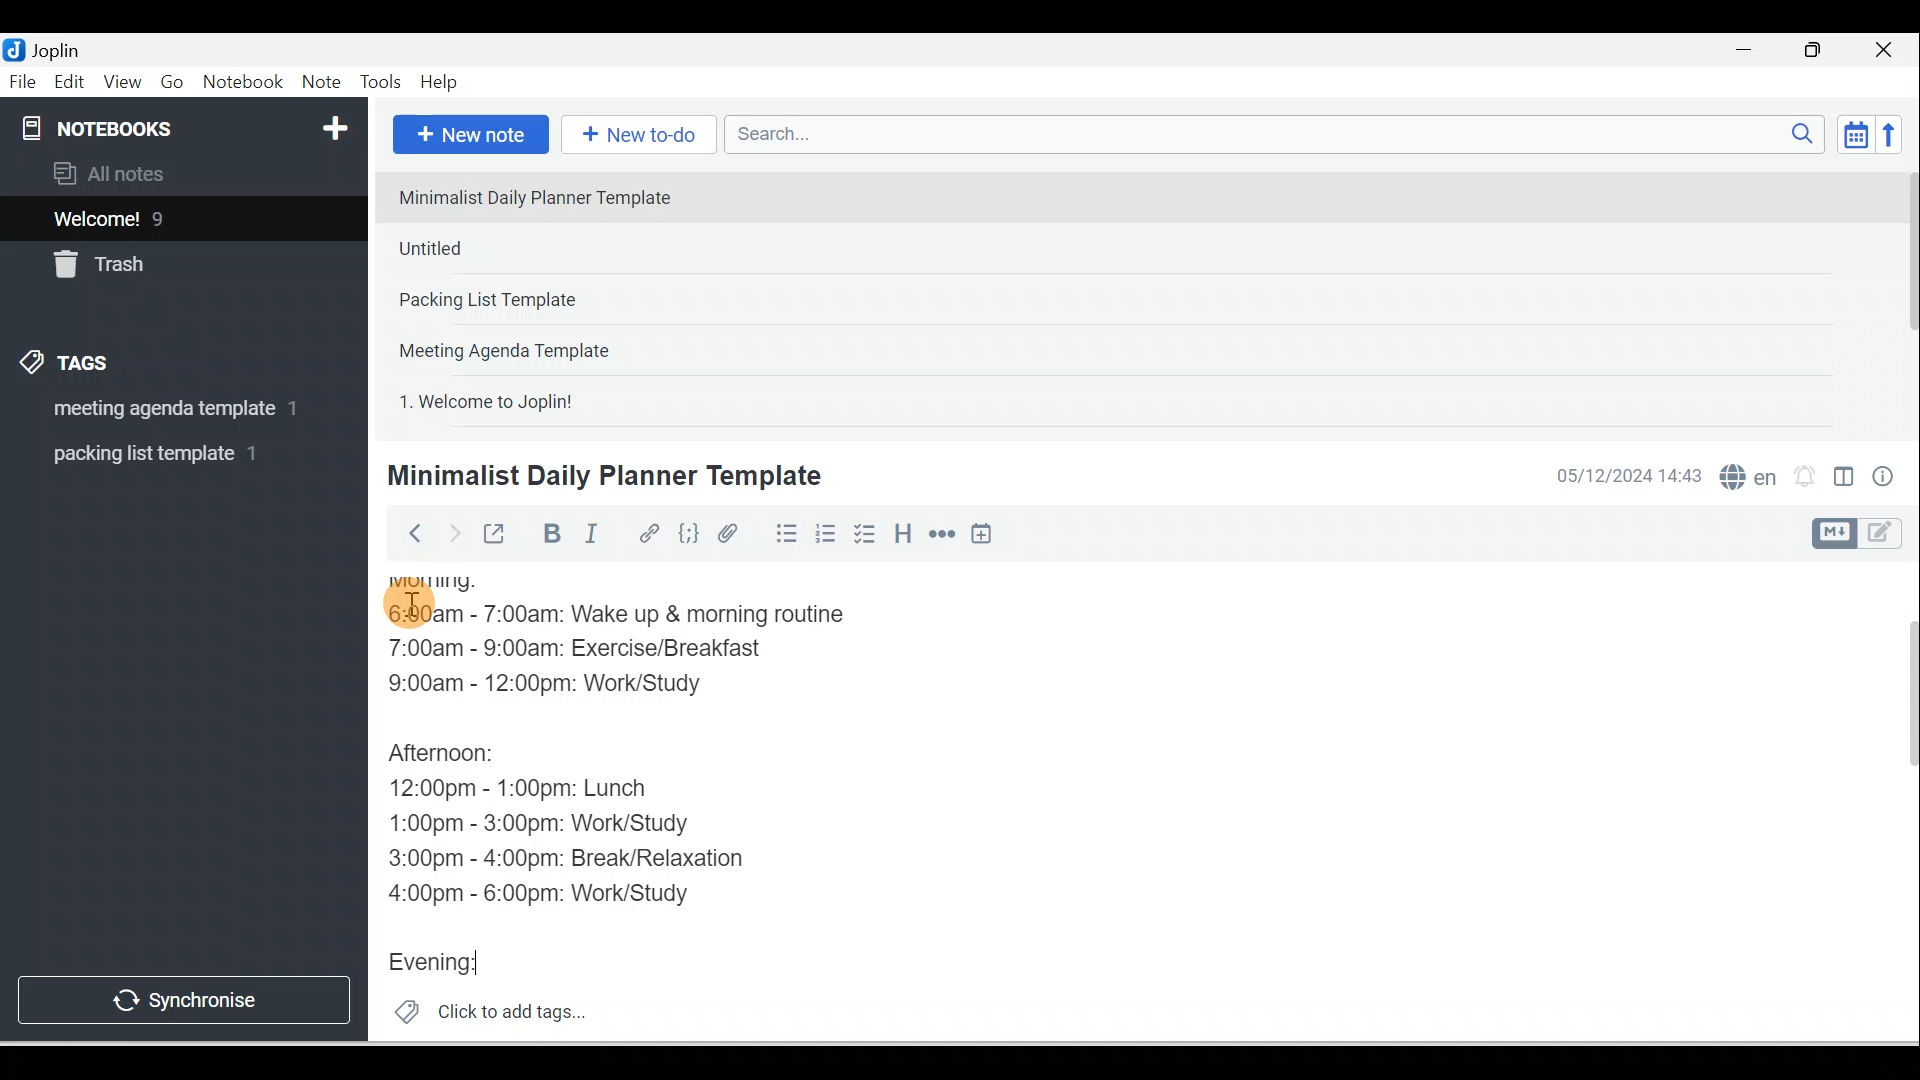  What do you see at coordinates (467, 136) in the screenshot?
I see `New note` at bounding box center [467, 136].